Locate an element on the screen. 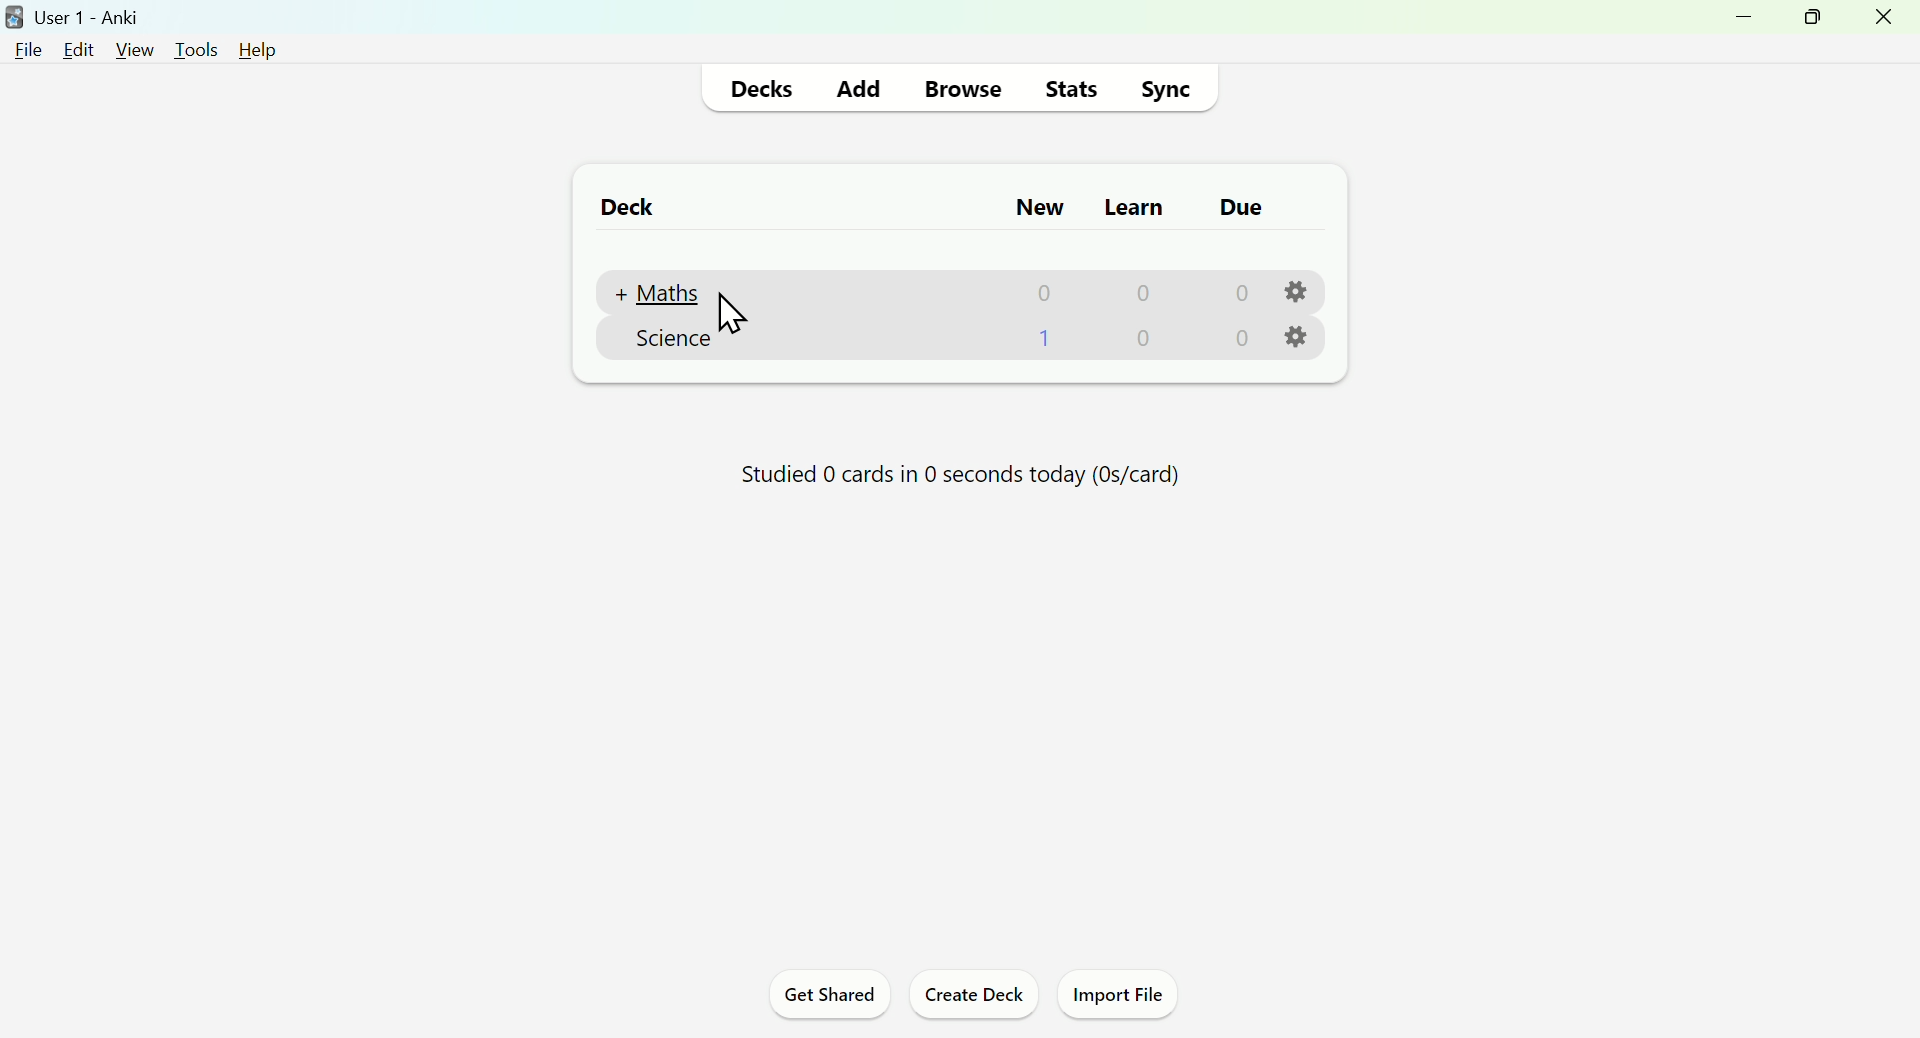  Get Shared is located at coordinates (831, 997).